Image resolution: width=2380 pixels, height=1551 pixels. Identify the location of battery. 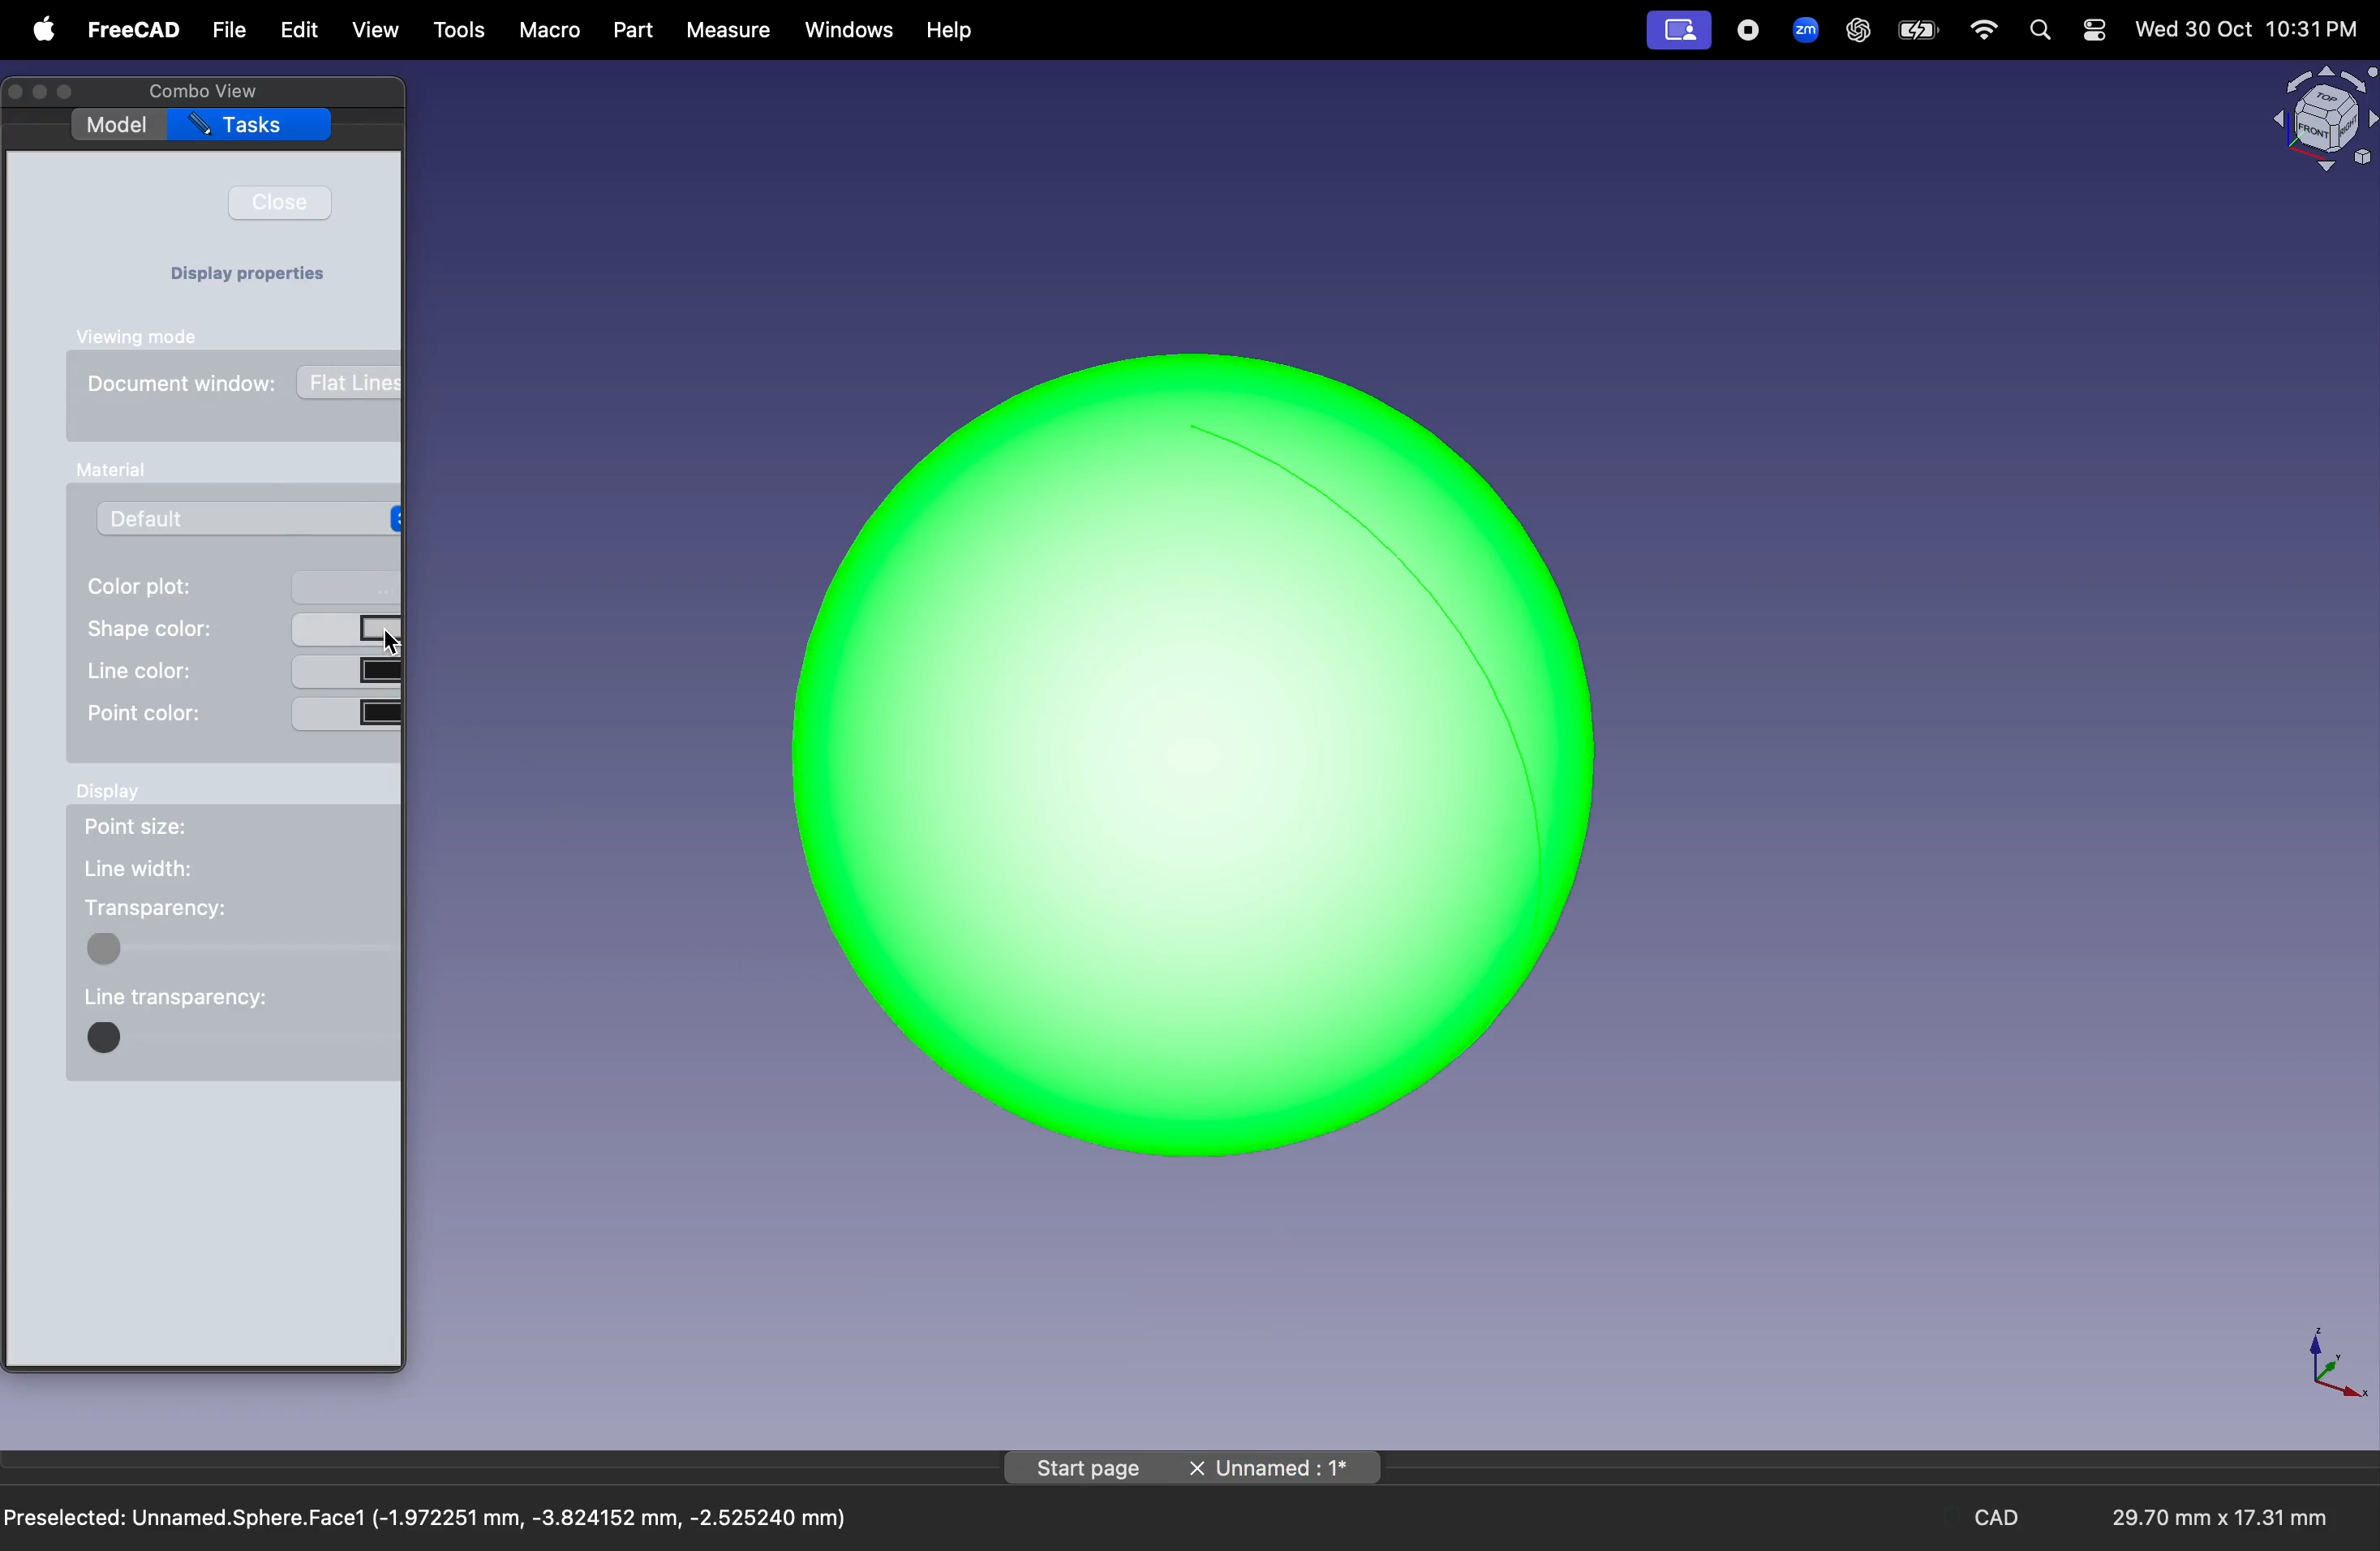
(1918, 31).